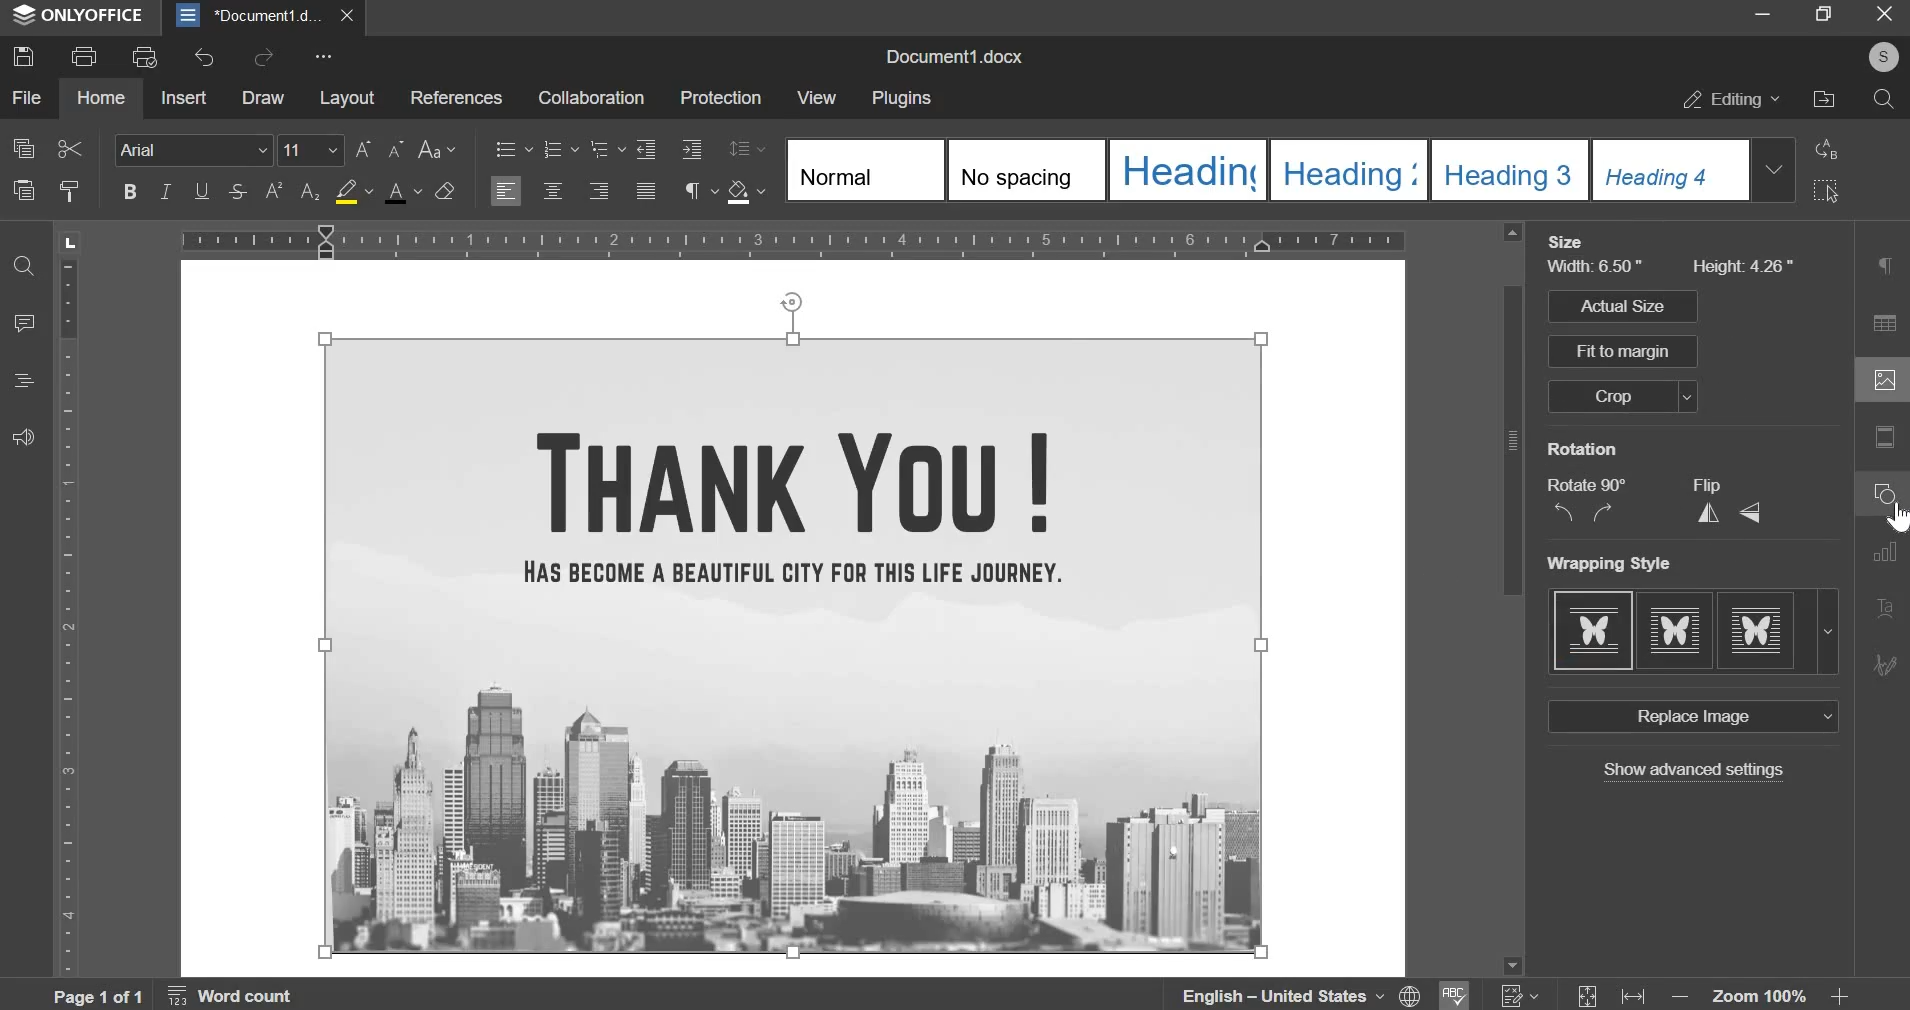 This screenshot has height=1010, width=1910. I want to click on decremental font size, so click(398, 150).